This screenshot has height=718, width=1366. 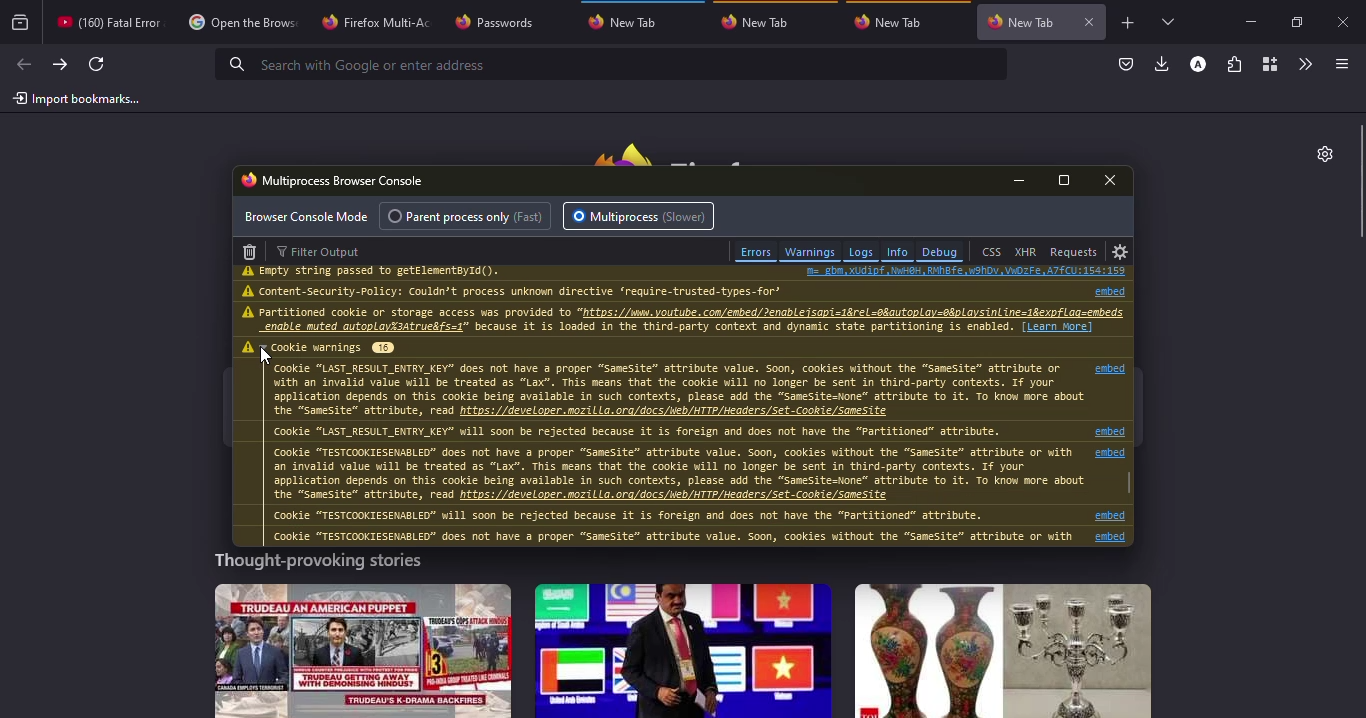 I want to click on warning, so click(x=245, y=347).